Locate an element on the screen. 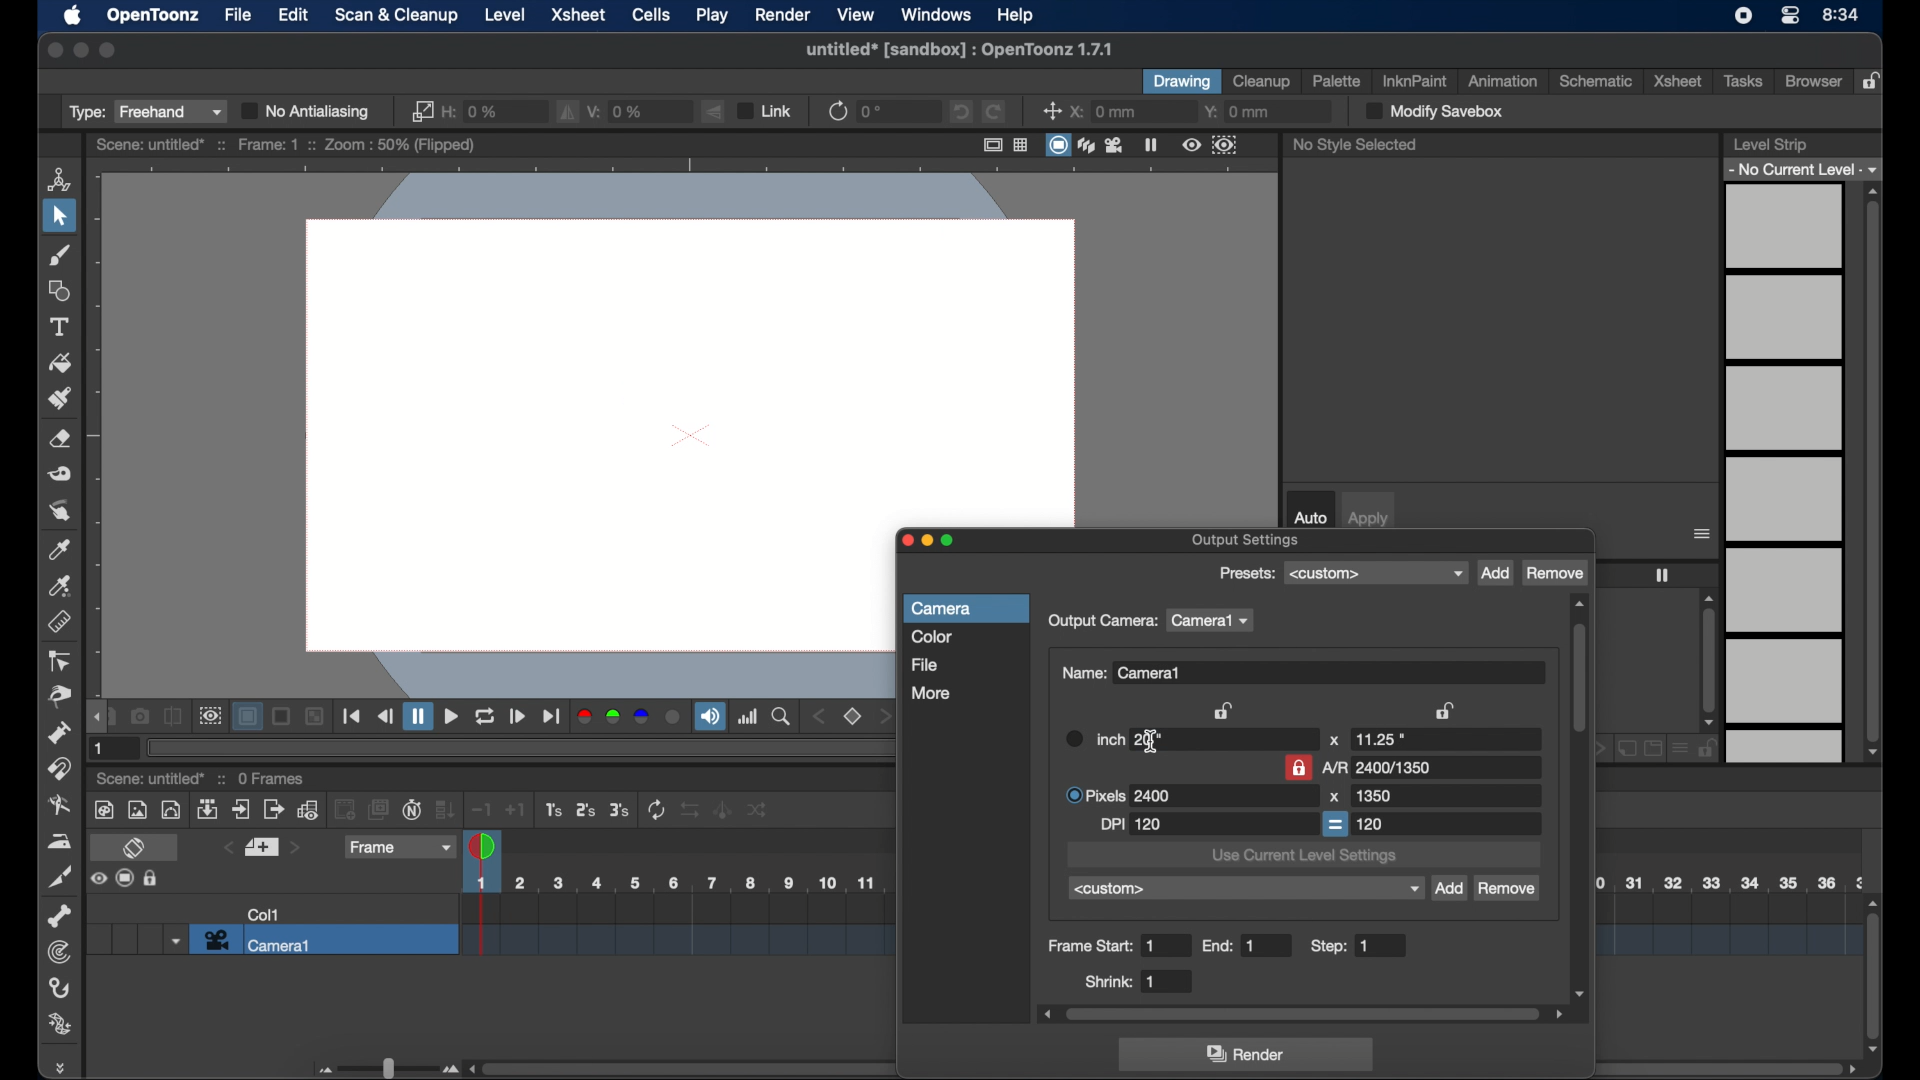 This screenshot has height=1080, width=1920. set is located at coordinates (260, 848).